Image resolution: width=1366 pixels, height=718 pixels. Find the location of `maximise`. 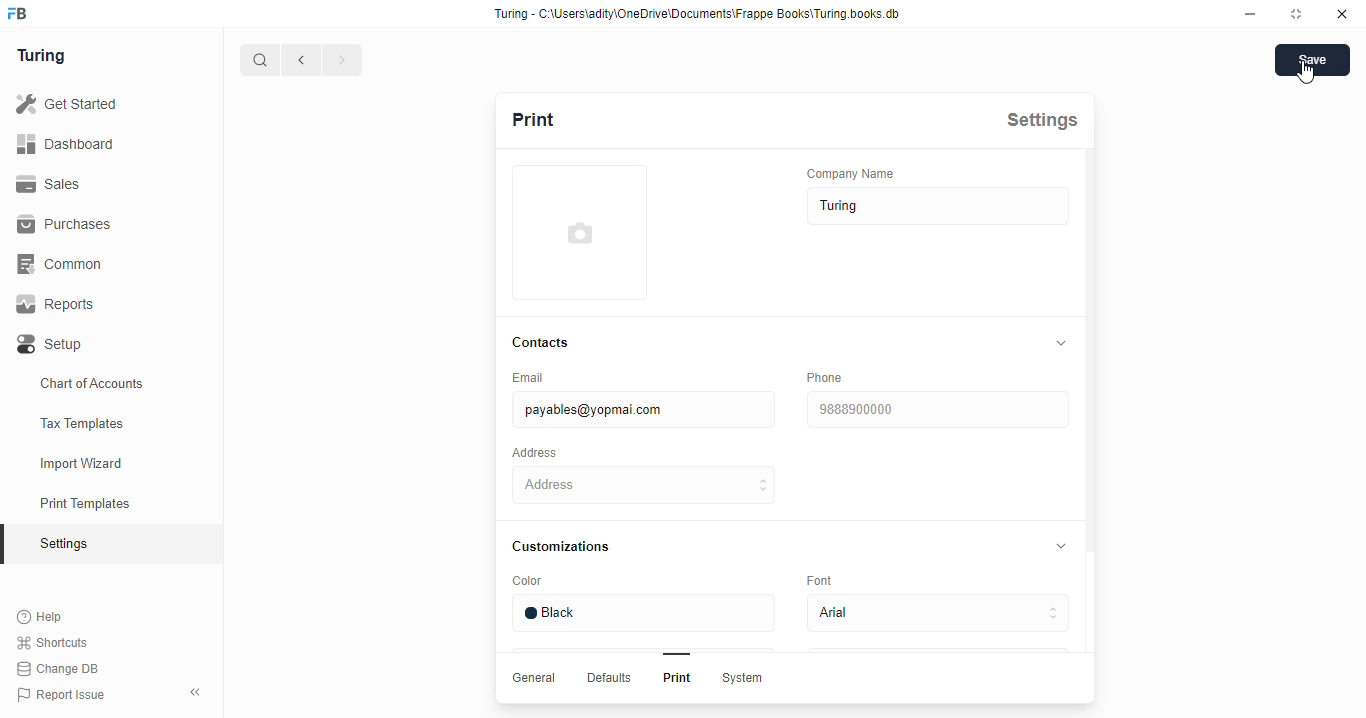

maximise is located at coordinates (1299, 15).